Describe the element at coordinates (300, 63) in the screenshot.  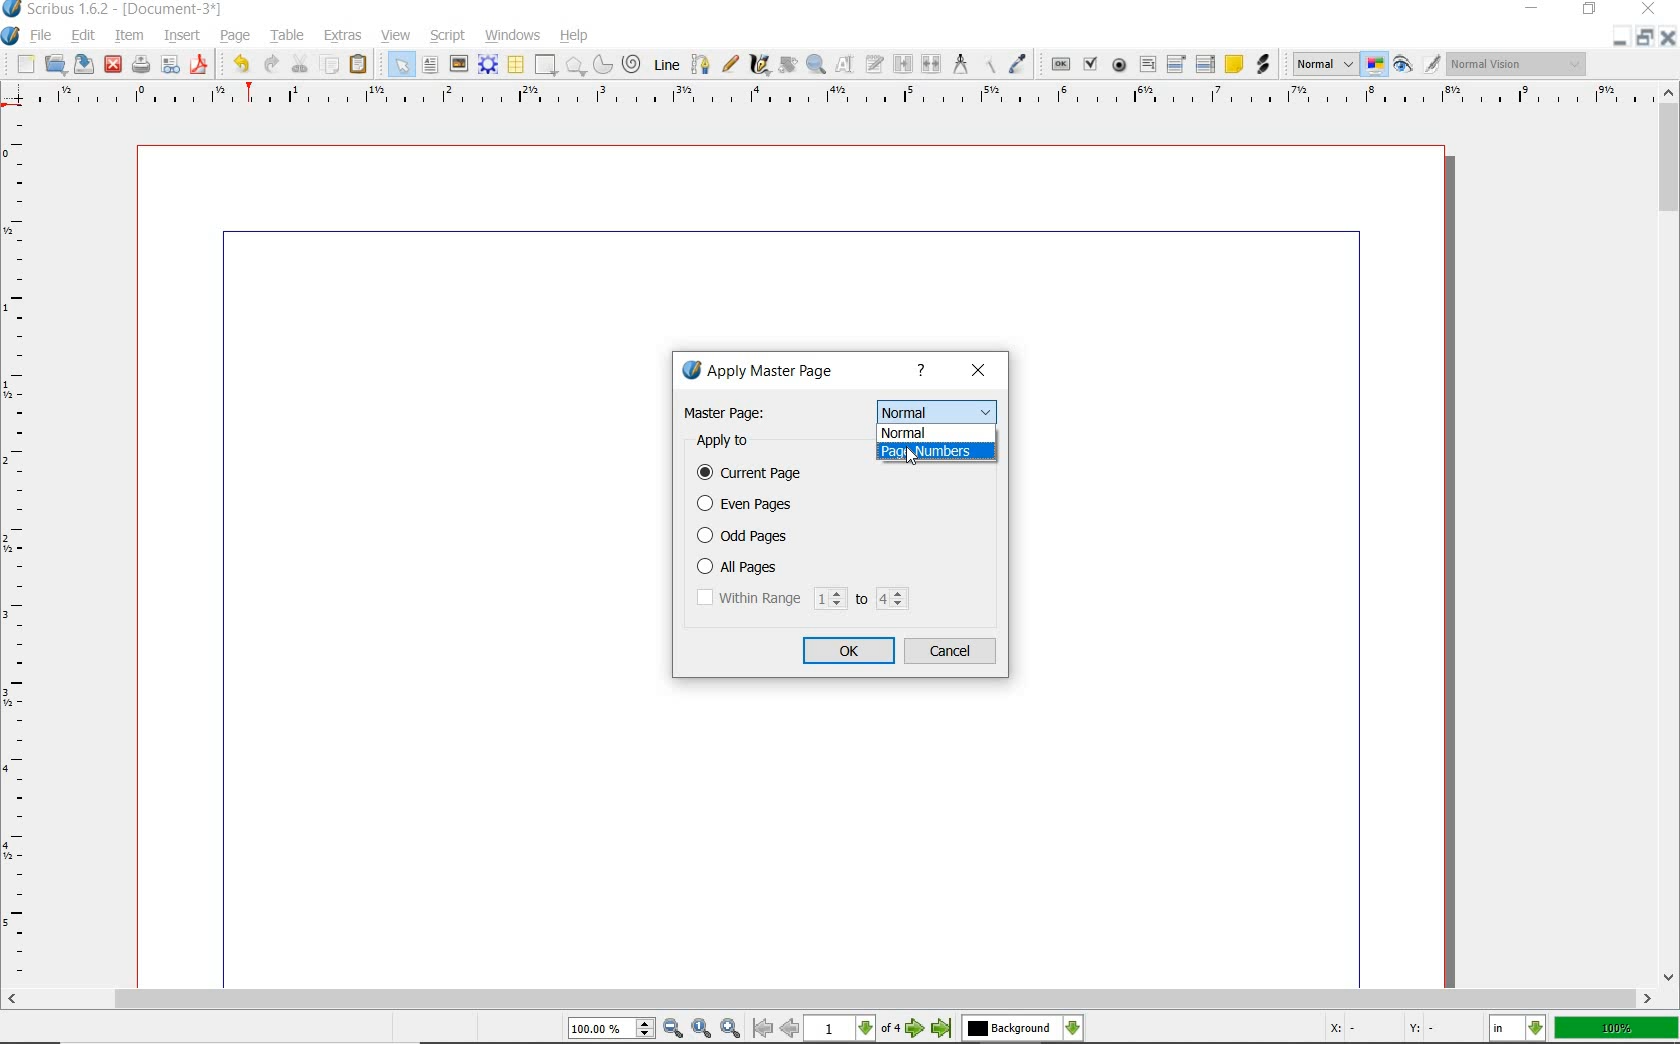
I see `cut` at that location.